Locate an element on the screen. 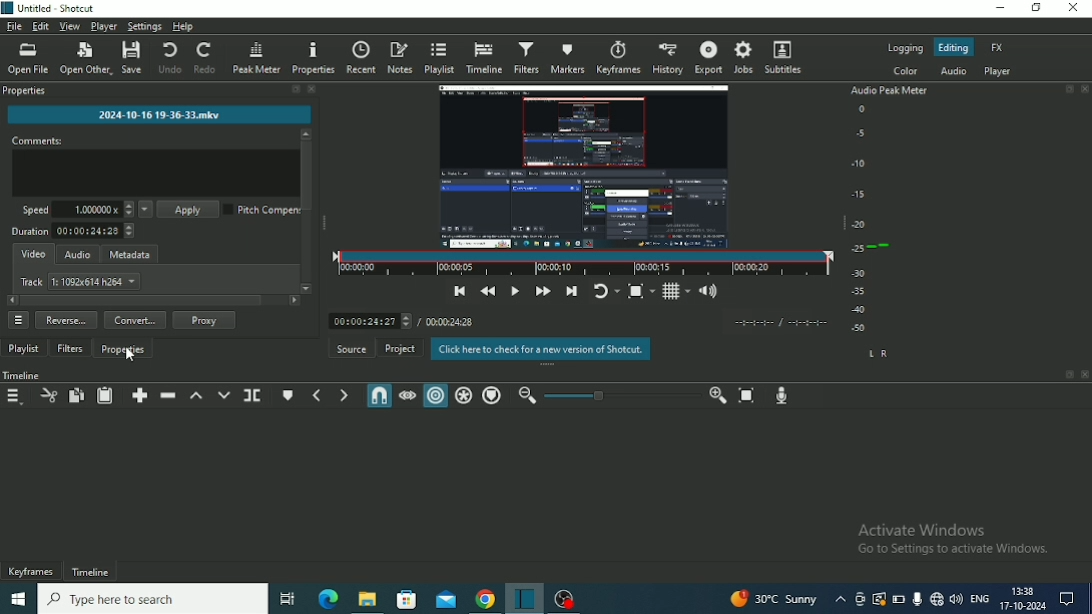 The width and height of the screenshot is (1092, 614). Windows is located at coordinates (18, 598).